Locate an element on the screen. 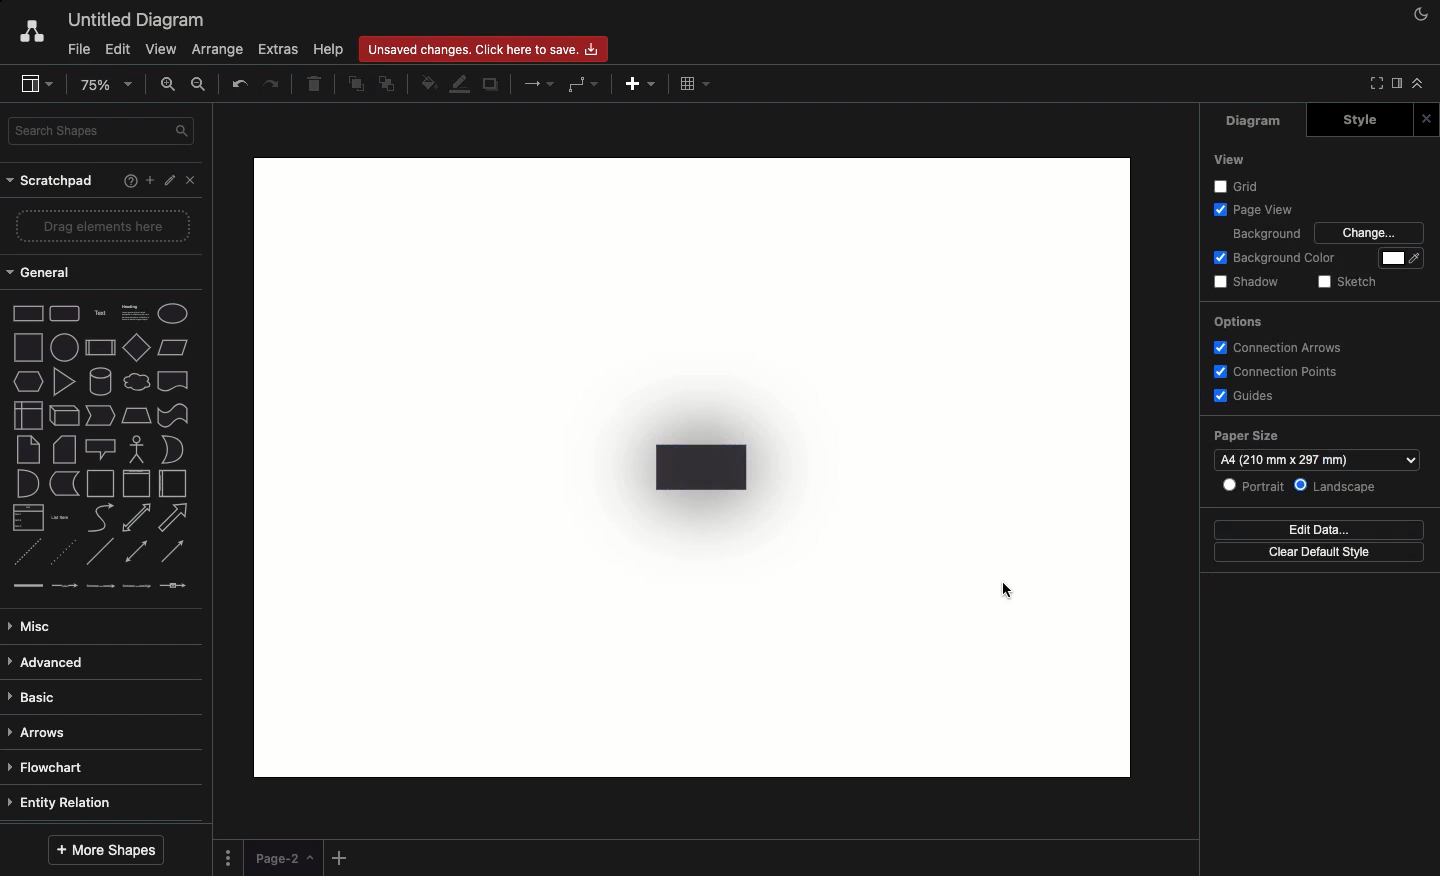 This screenshot has width=1440, height=876. Delete is located at coordinates (319, 86).